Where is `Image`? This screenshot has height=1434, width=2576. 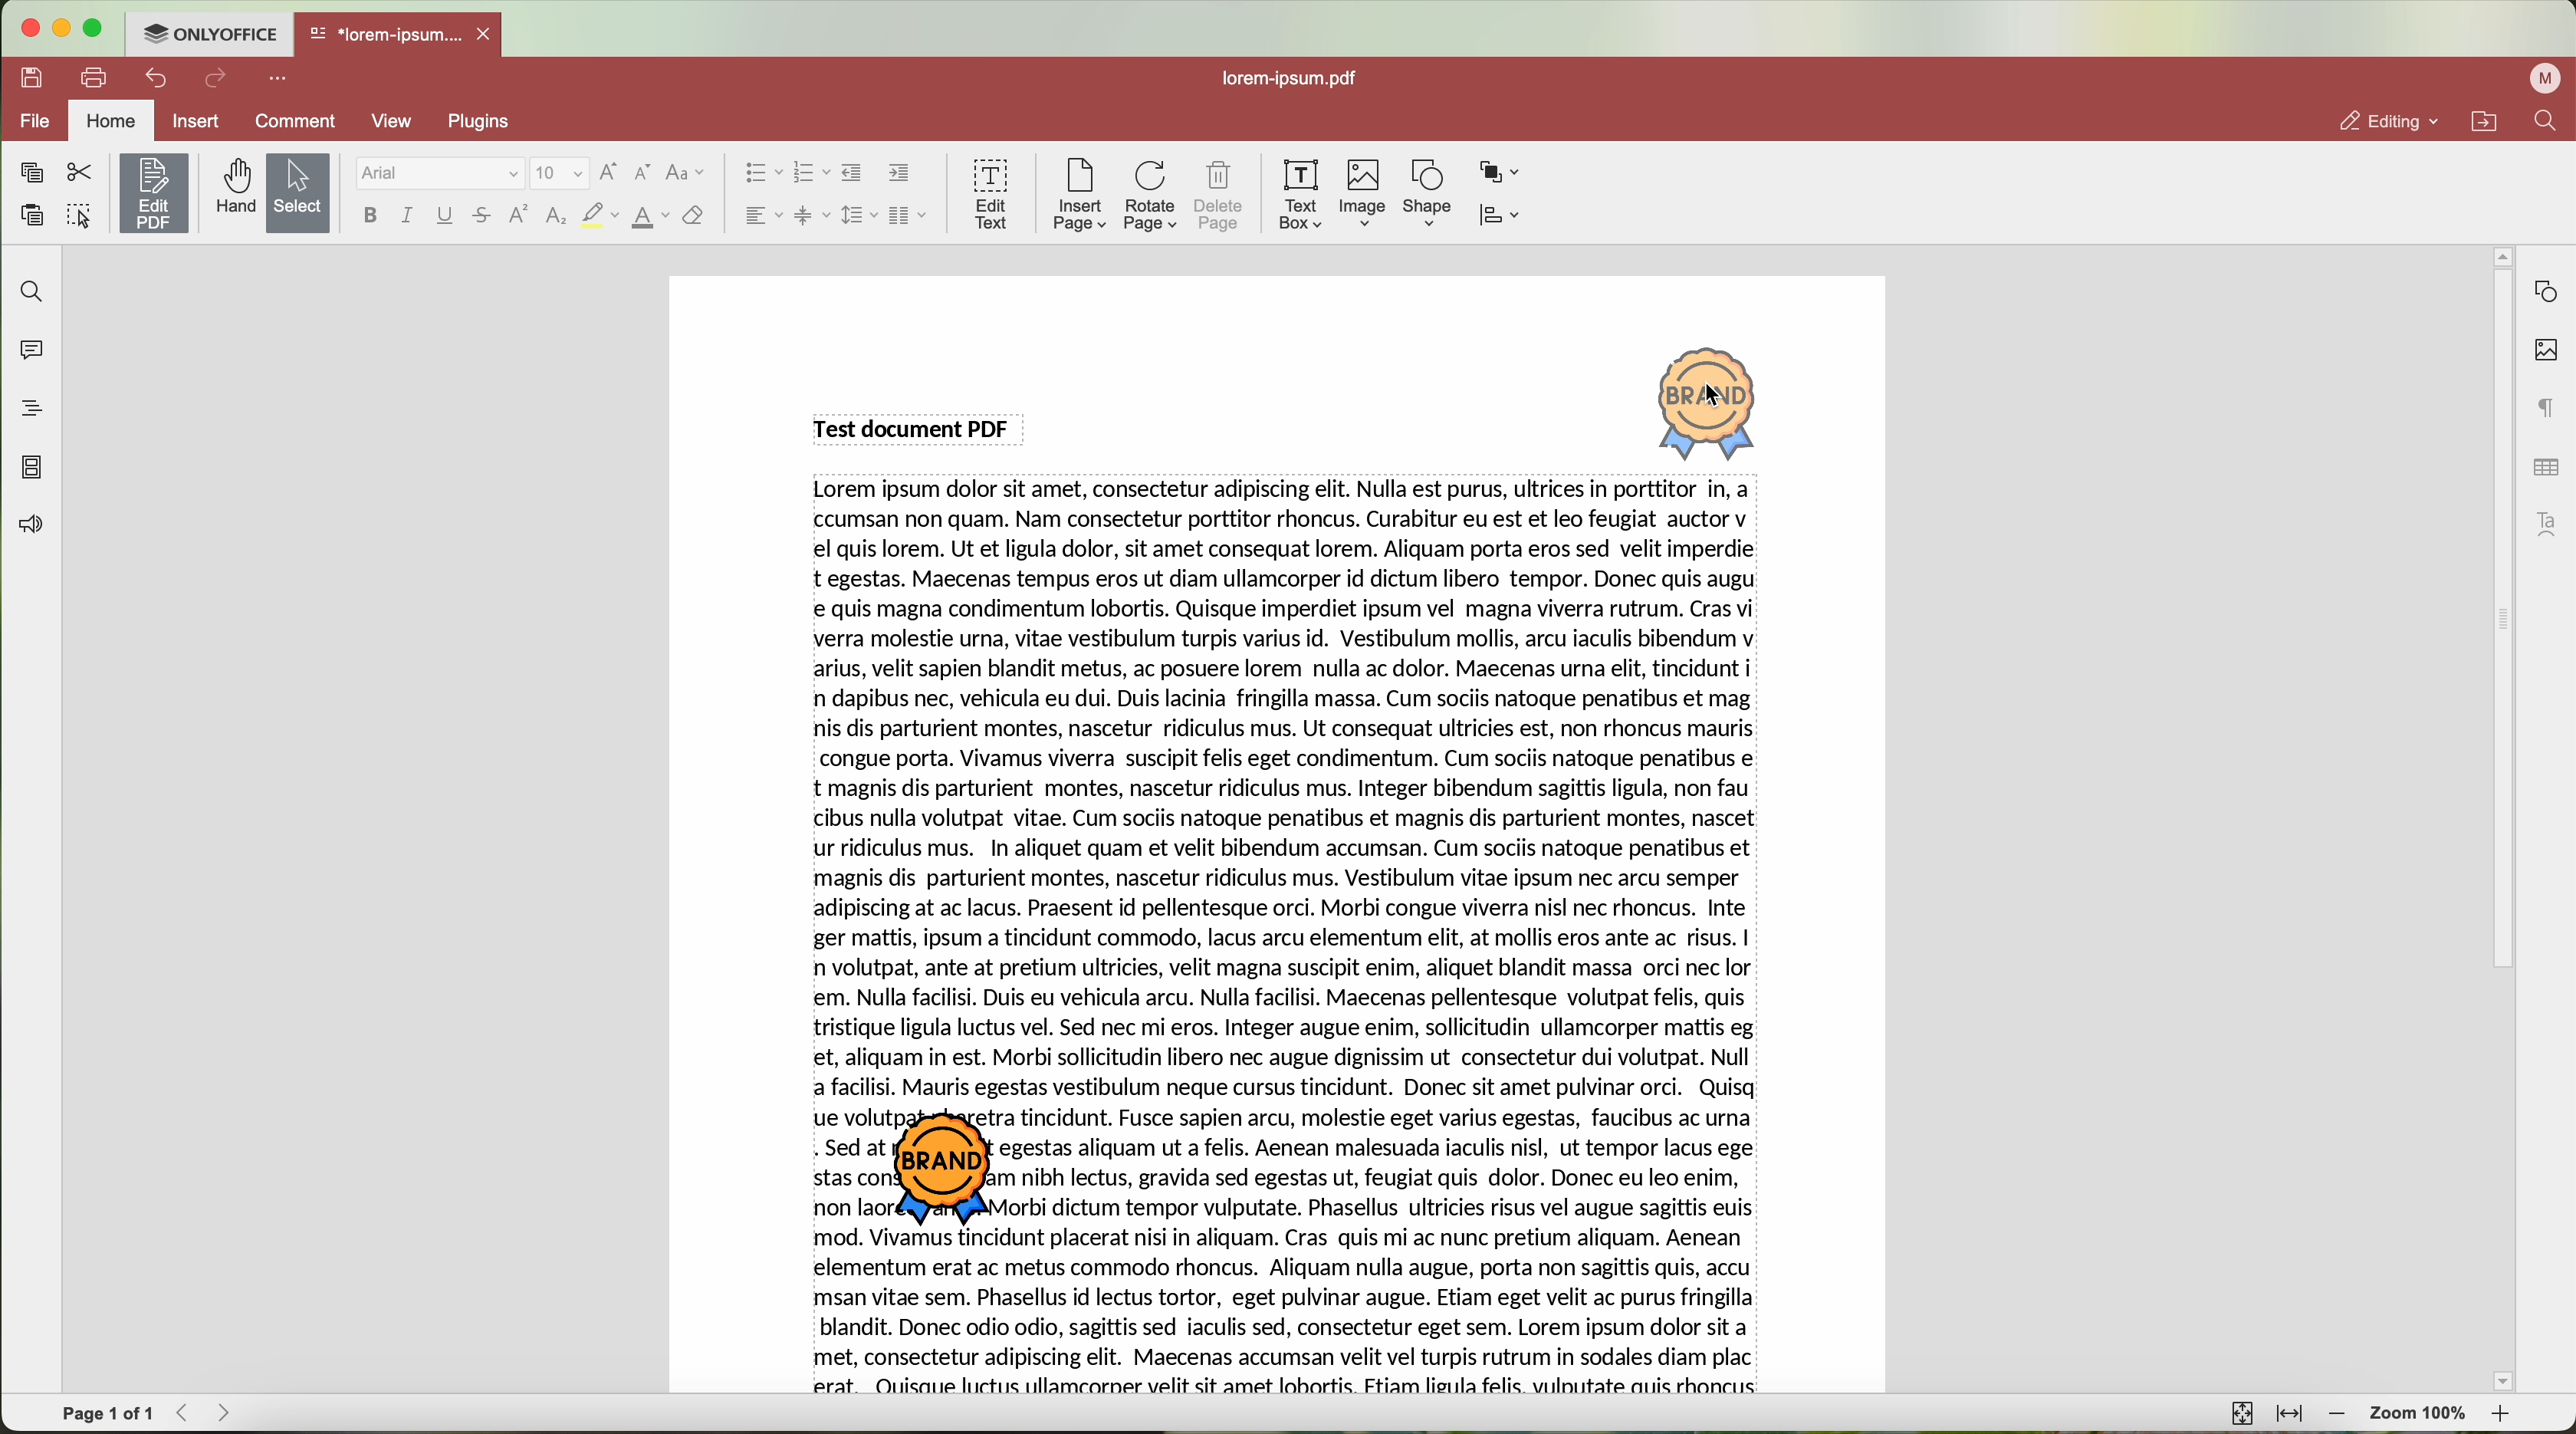 Image is located at coordinates (953, 1171).